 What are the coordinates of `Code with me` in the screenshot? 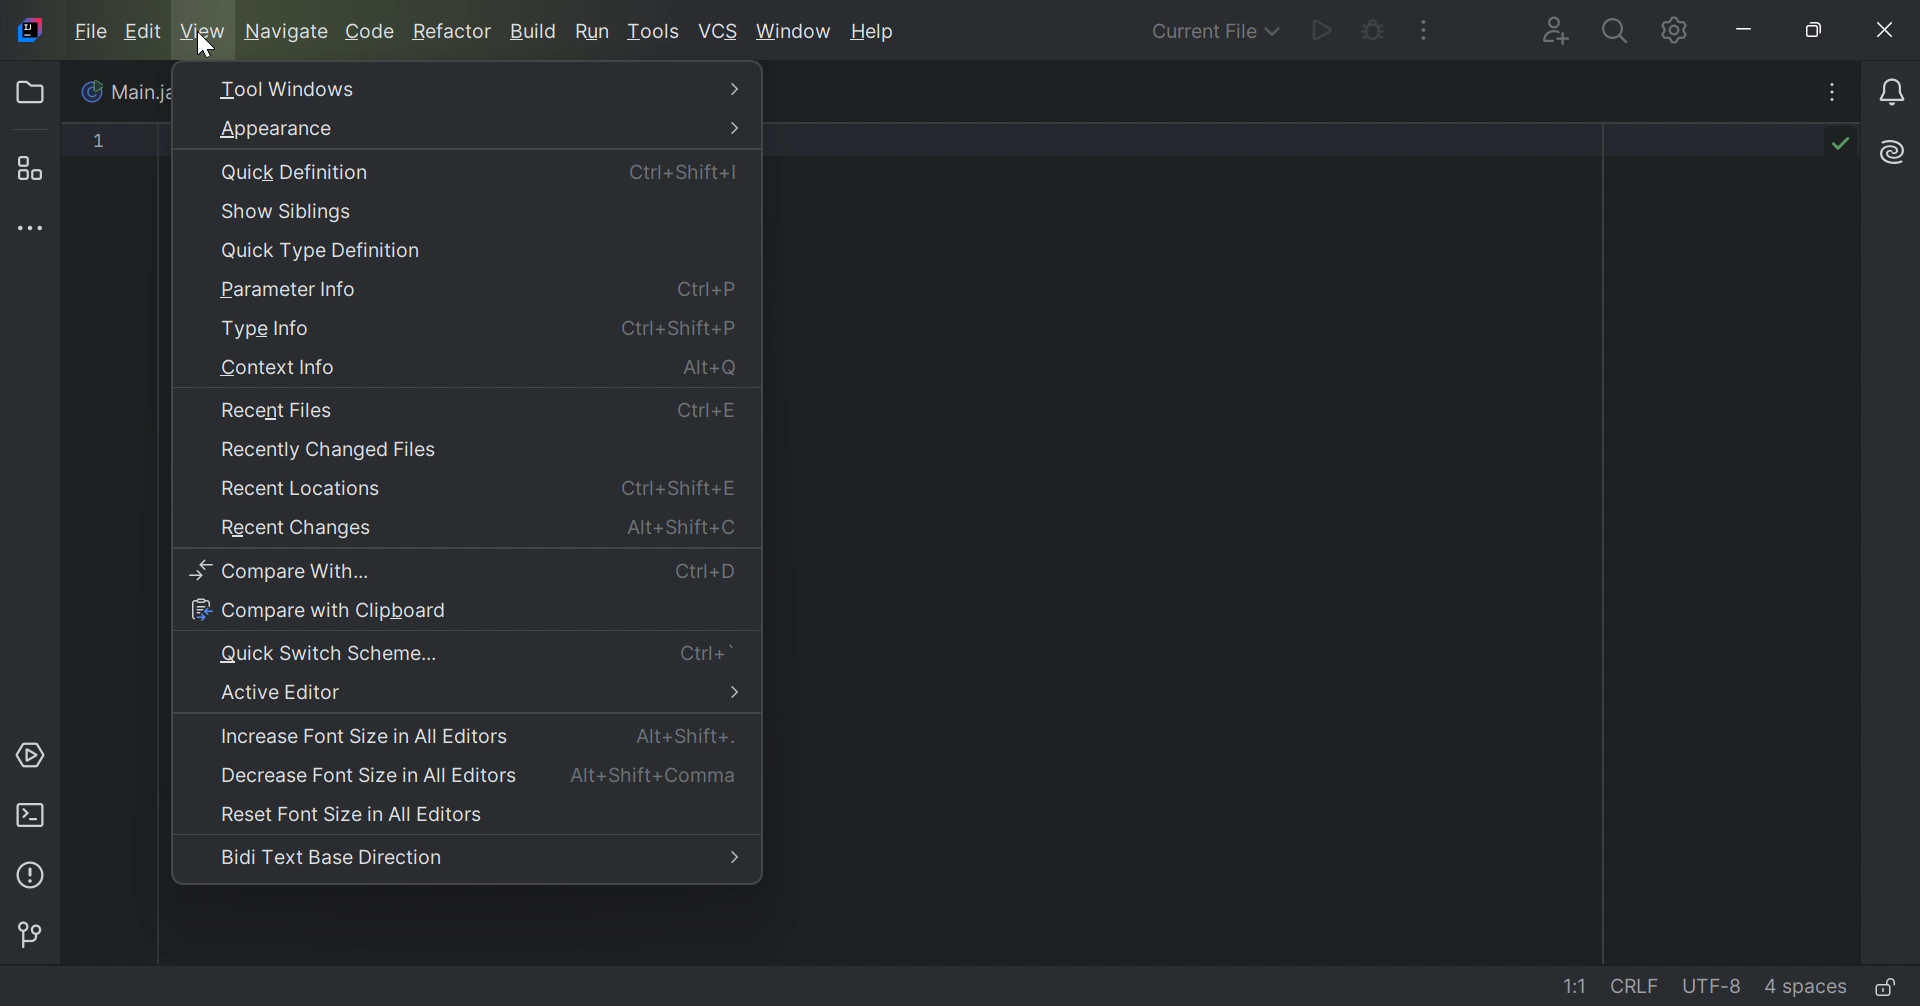 It's located at (1553, 32).